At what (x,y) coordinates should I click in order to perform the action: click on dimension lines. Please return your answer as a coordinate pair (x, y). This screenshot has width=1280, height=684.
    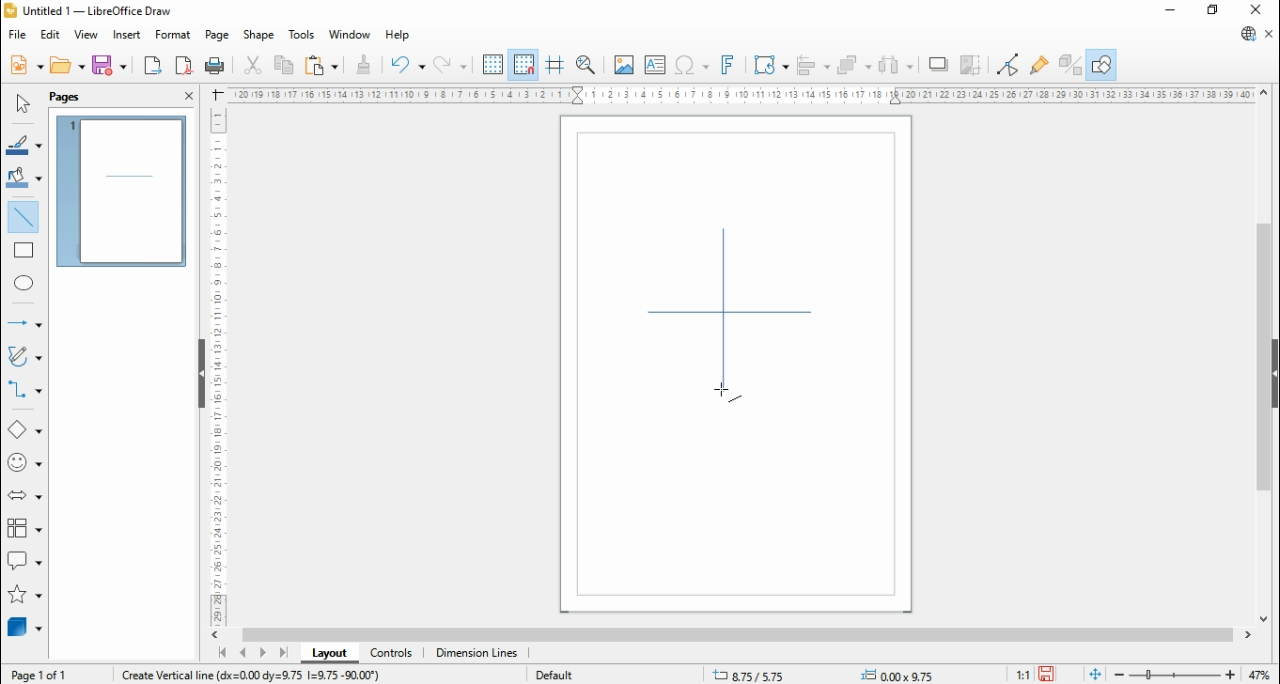
    Looking at the image, I should click on (477, 654).